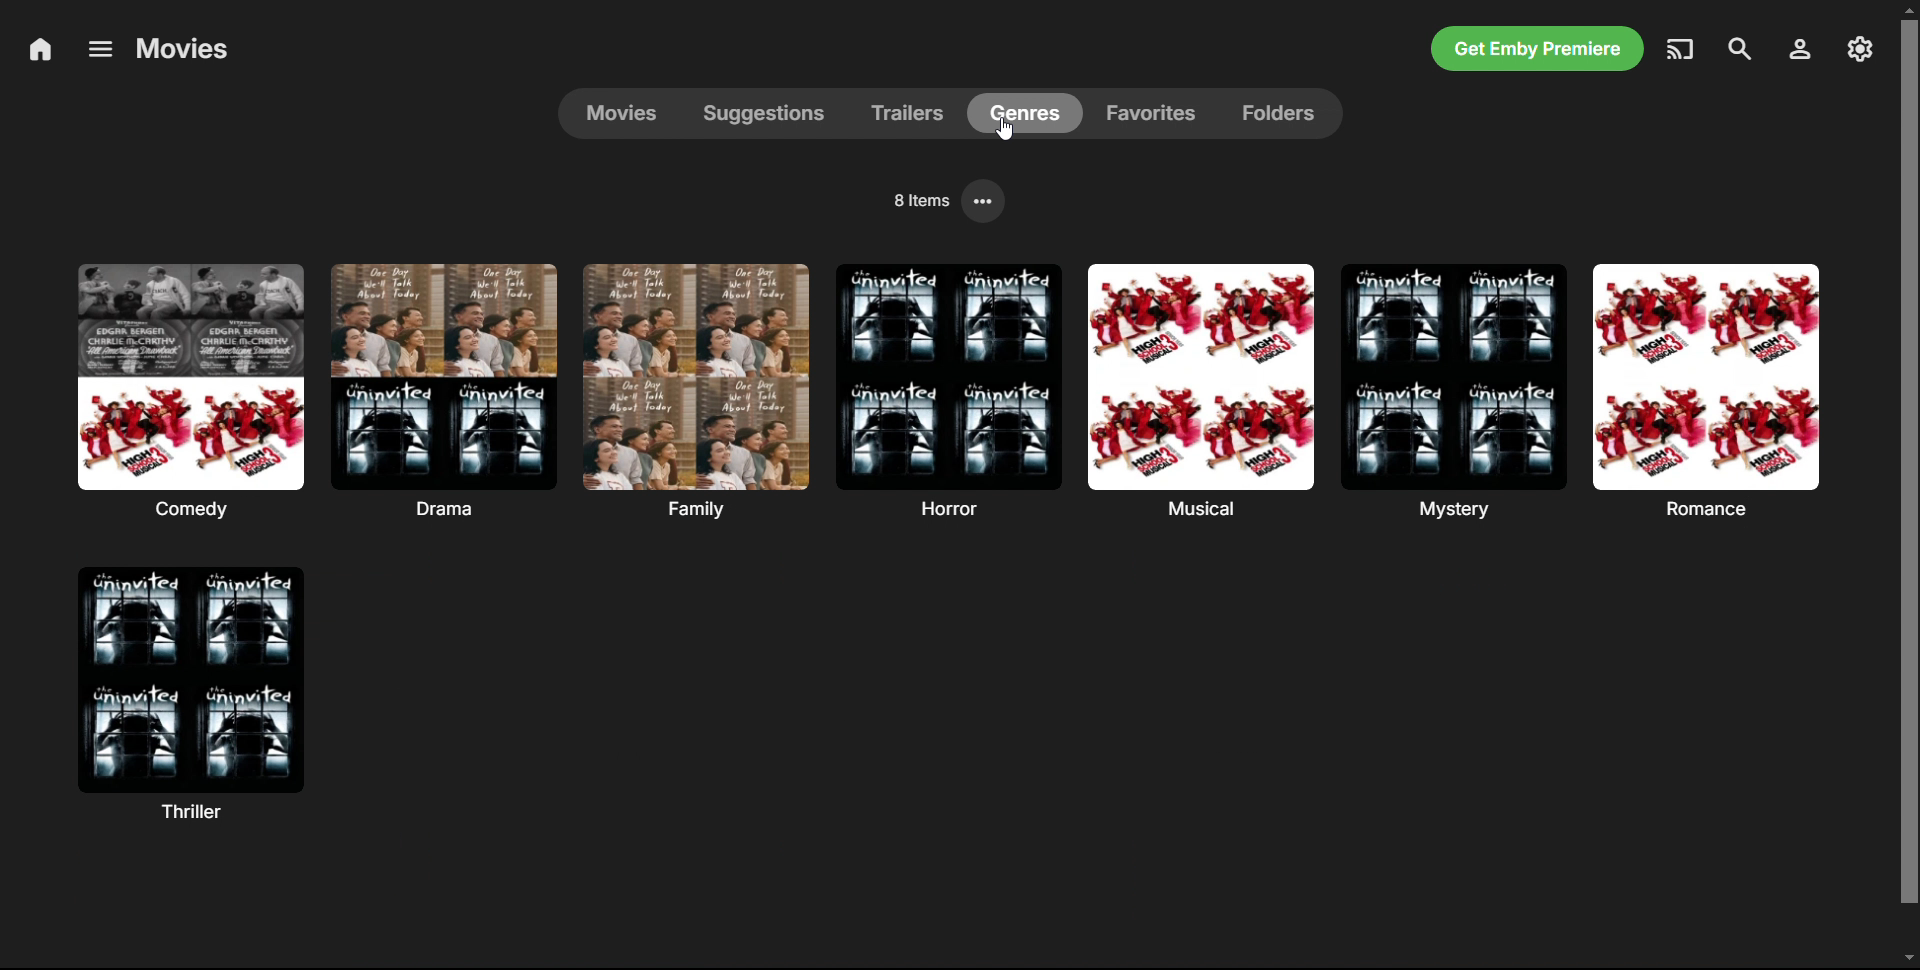 Image resolution: width=1920 pixels, height=970 pixels. Describe the element at coordinates (1007, 132) in the screenshot. I see `cursor` at that location.